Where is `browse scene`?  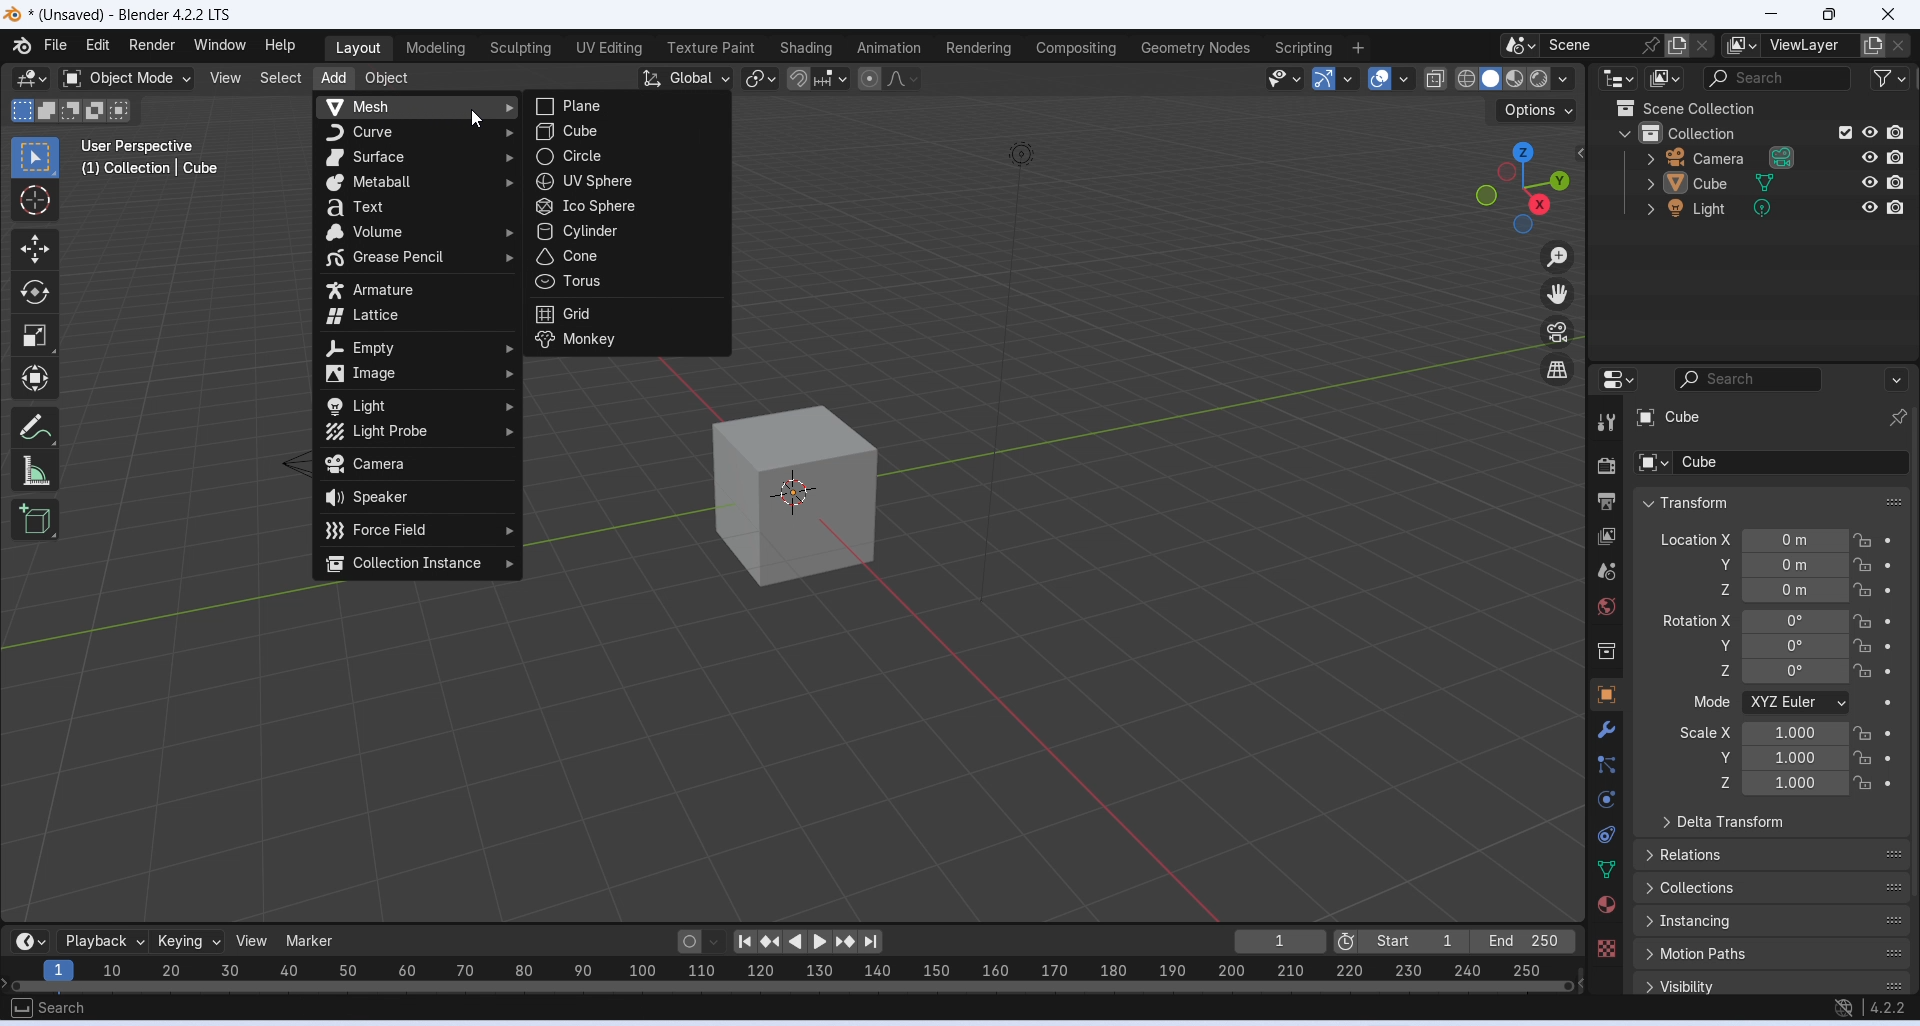 browse scene is located at coordinates (1521, 45).